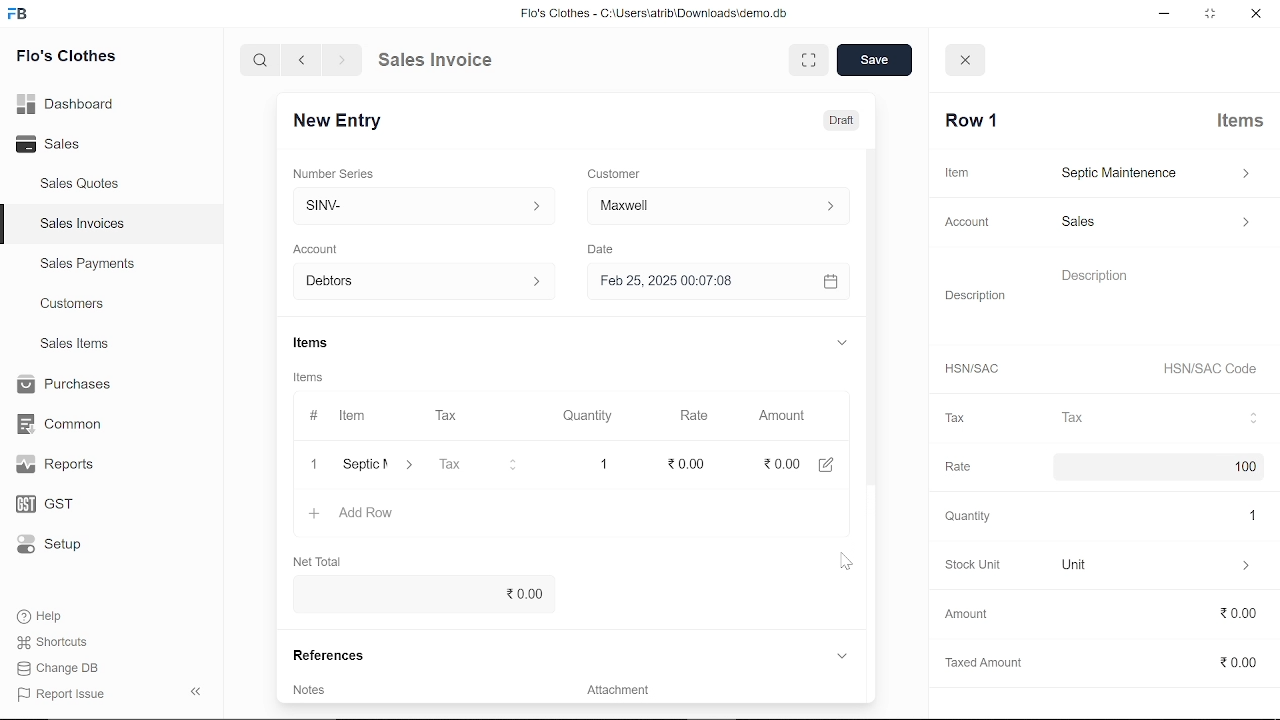 This screenshot has height=720, width=1280. I want to click on Tax, so click(461, 417).